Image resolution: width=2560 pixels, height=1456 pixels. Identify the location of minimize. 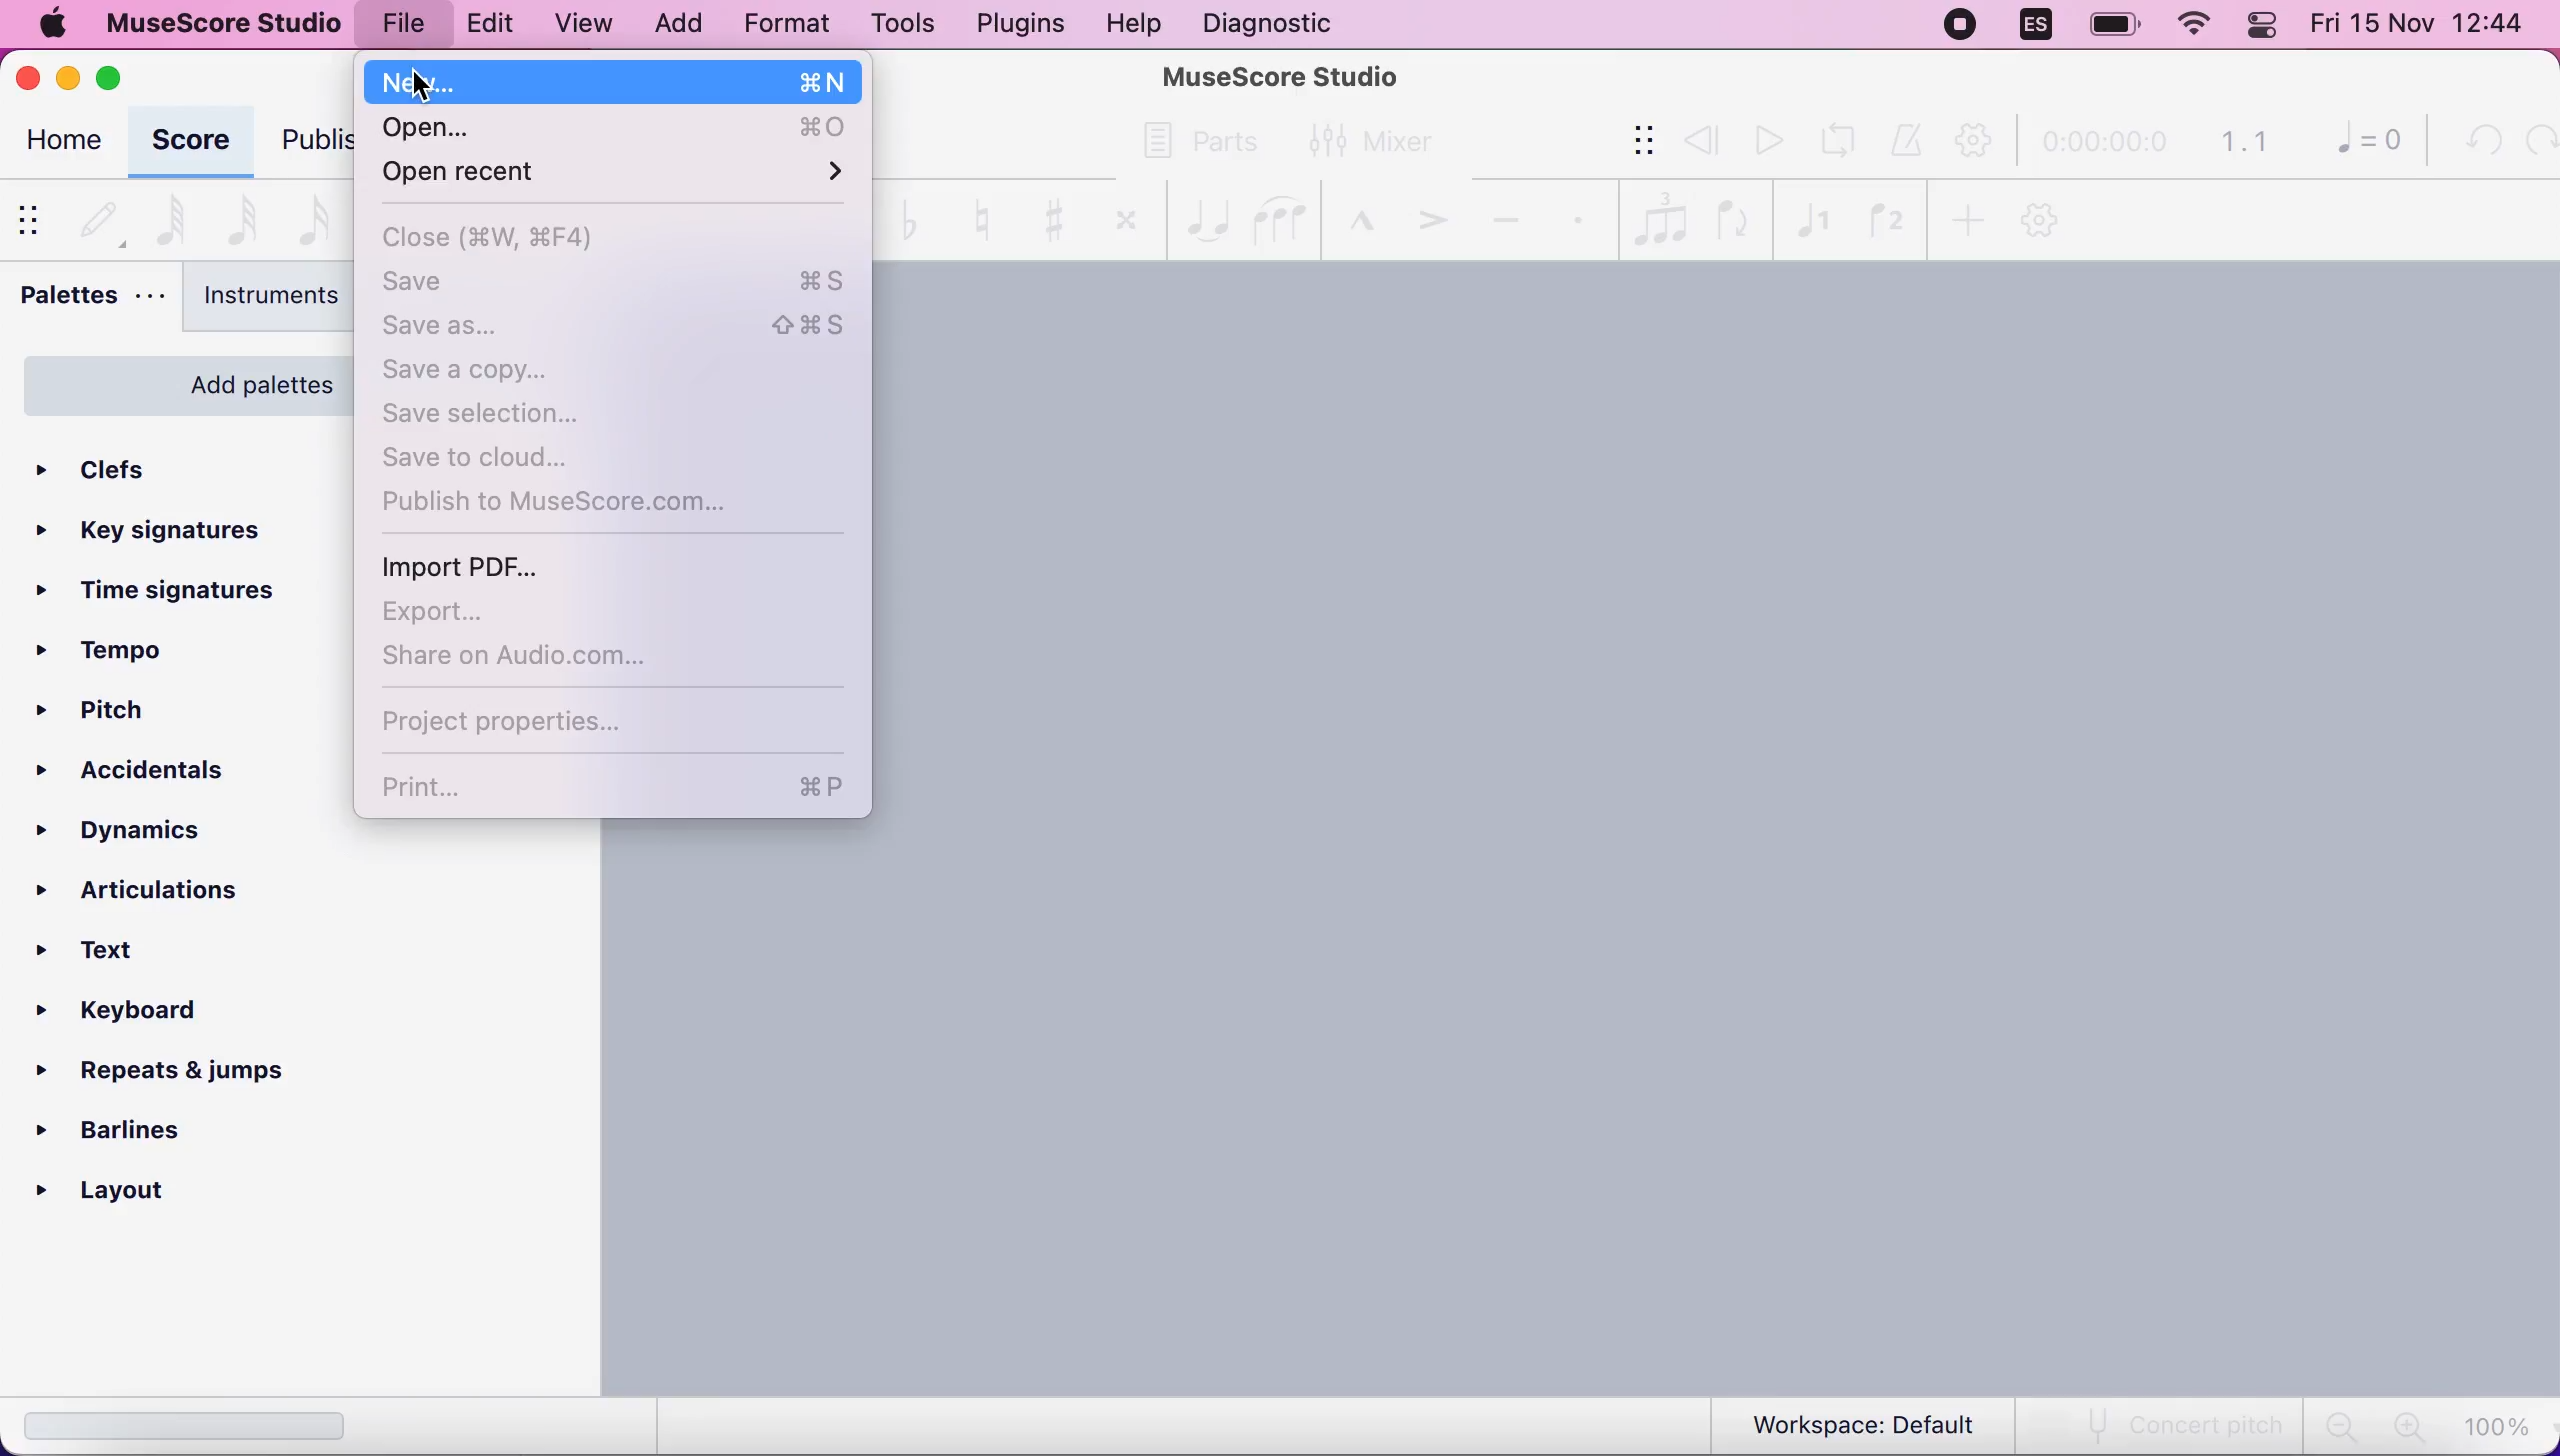
(67, 73).